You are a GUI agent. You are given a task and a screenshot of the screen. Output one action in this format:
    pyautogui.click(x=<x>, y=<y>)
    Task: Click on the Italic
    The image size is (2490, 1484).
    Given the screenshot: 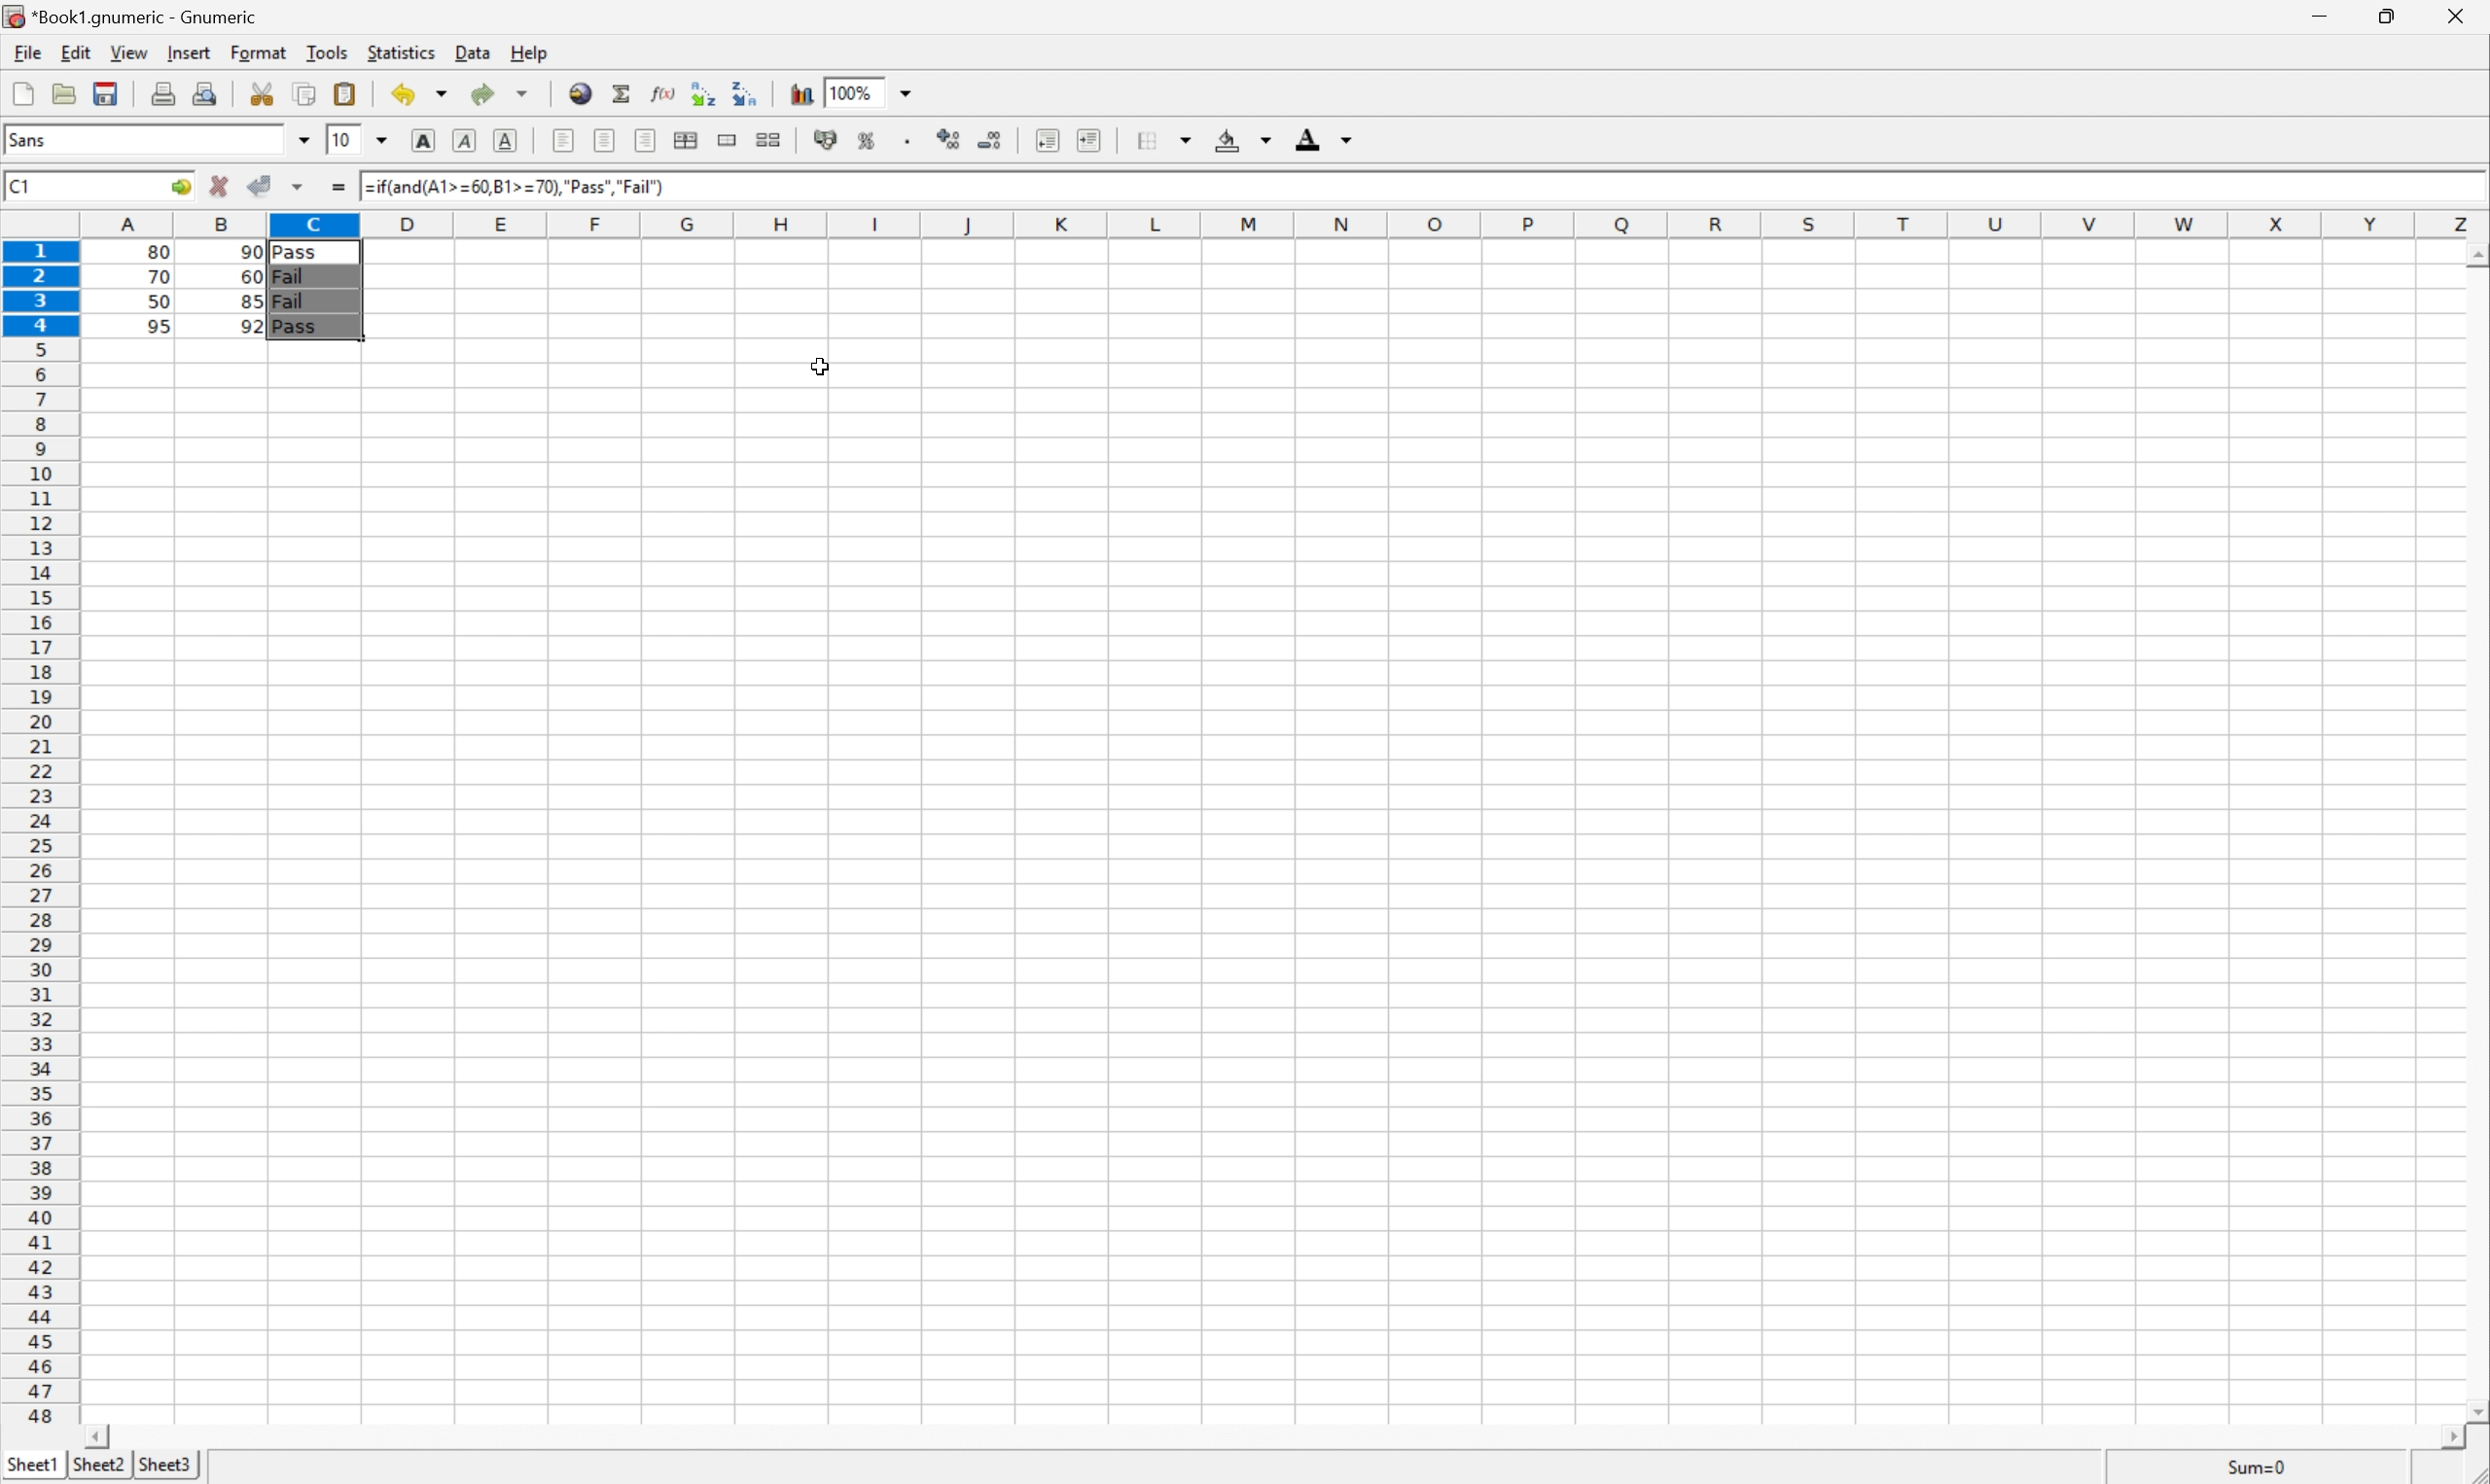 What is the action you would take?
    pyautogui.click(x=467, y=139)
    